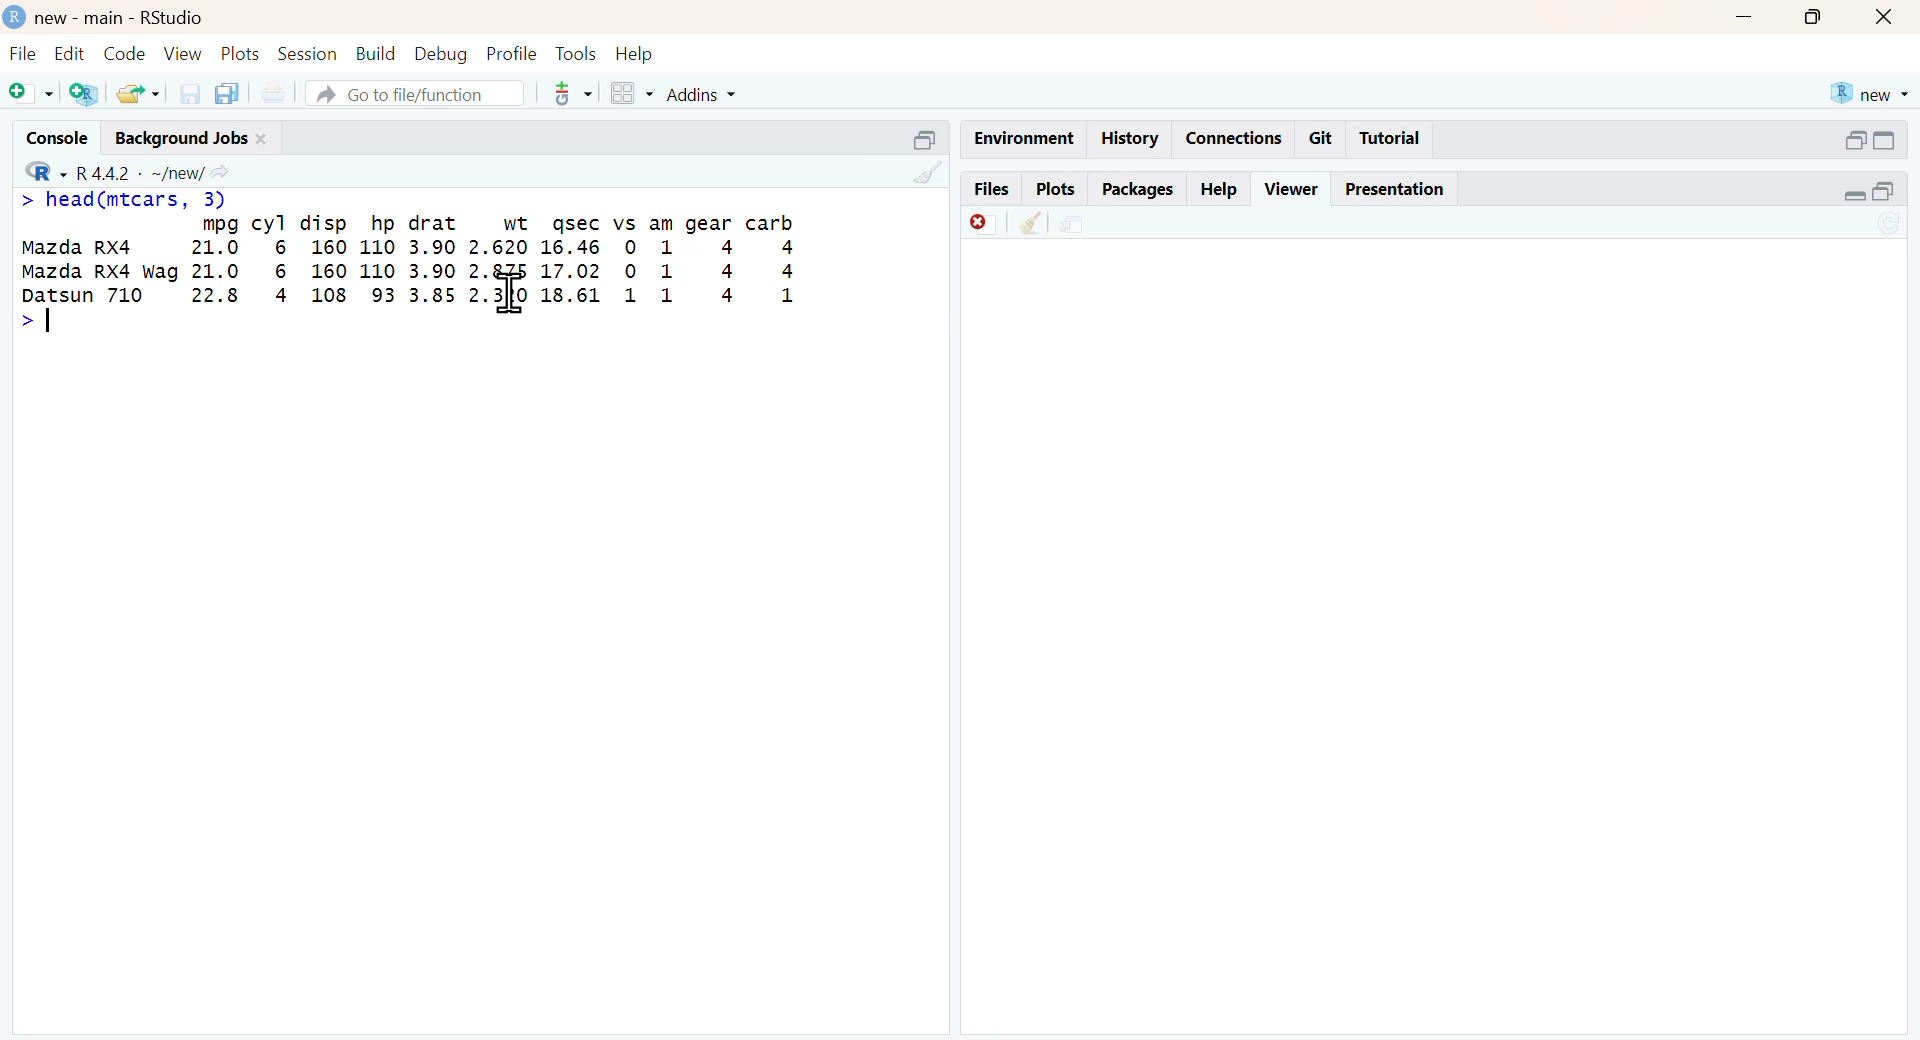  I want to click on mpg cyl disp hp drat wt sec vs am gear carb
Mazda RX4 21.0 6 160 110 3.90 2.620 16.46 0 1 4 4
Mazda RX4 wag 21.0 6 160 110 3.90 2. 17.02 0 1 4 4
ren 710 22.8 4 108 93 3.85 23 18.61 1 1 4 1
>, so click(448, 275).